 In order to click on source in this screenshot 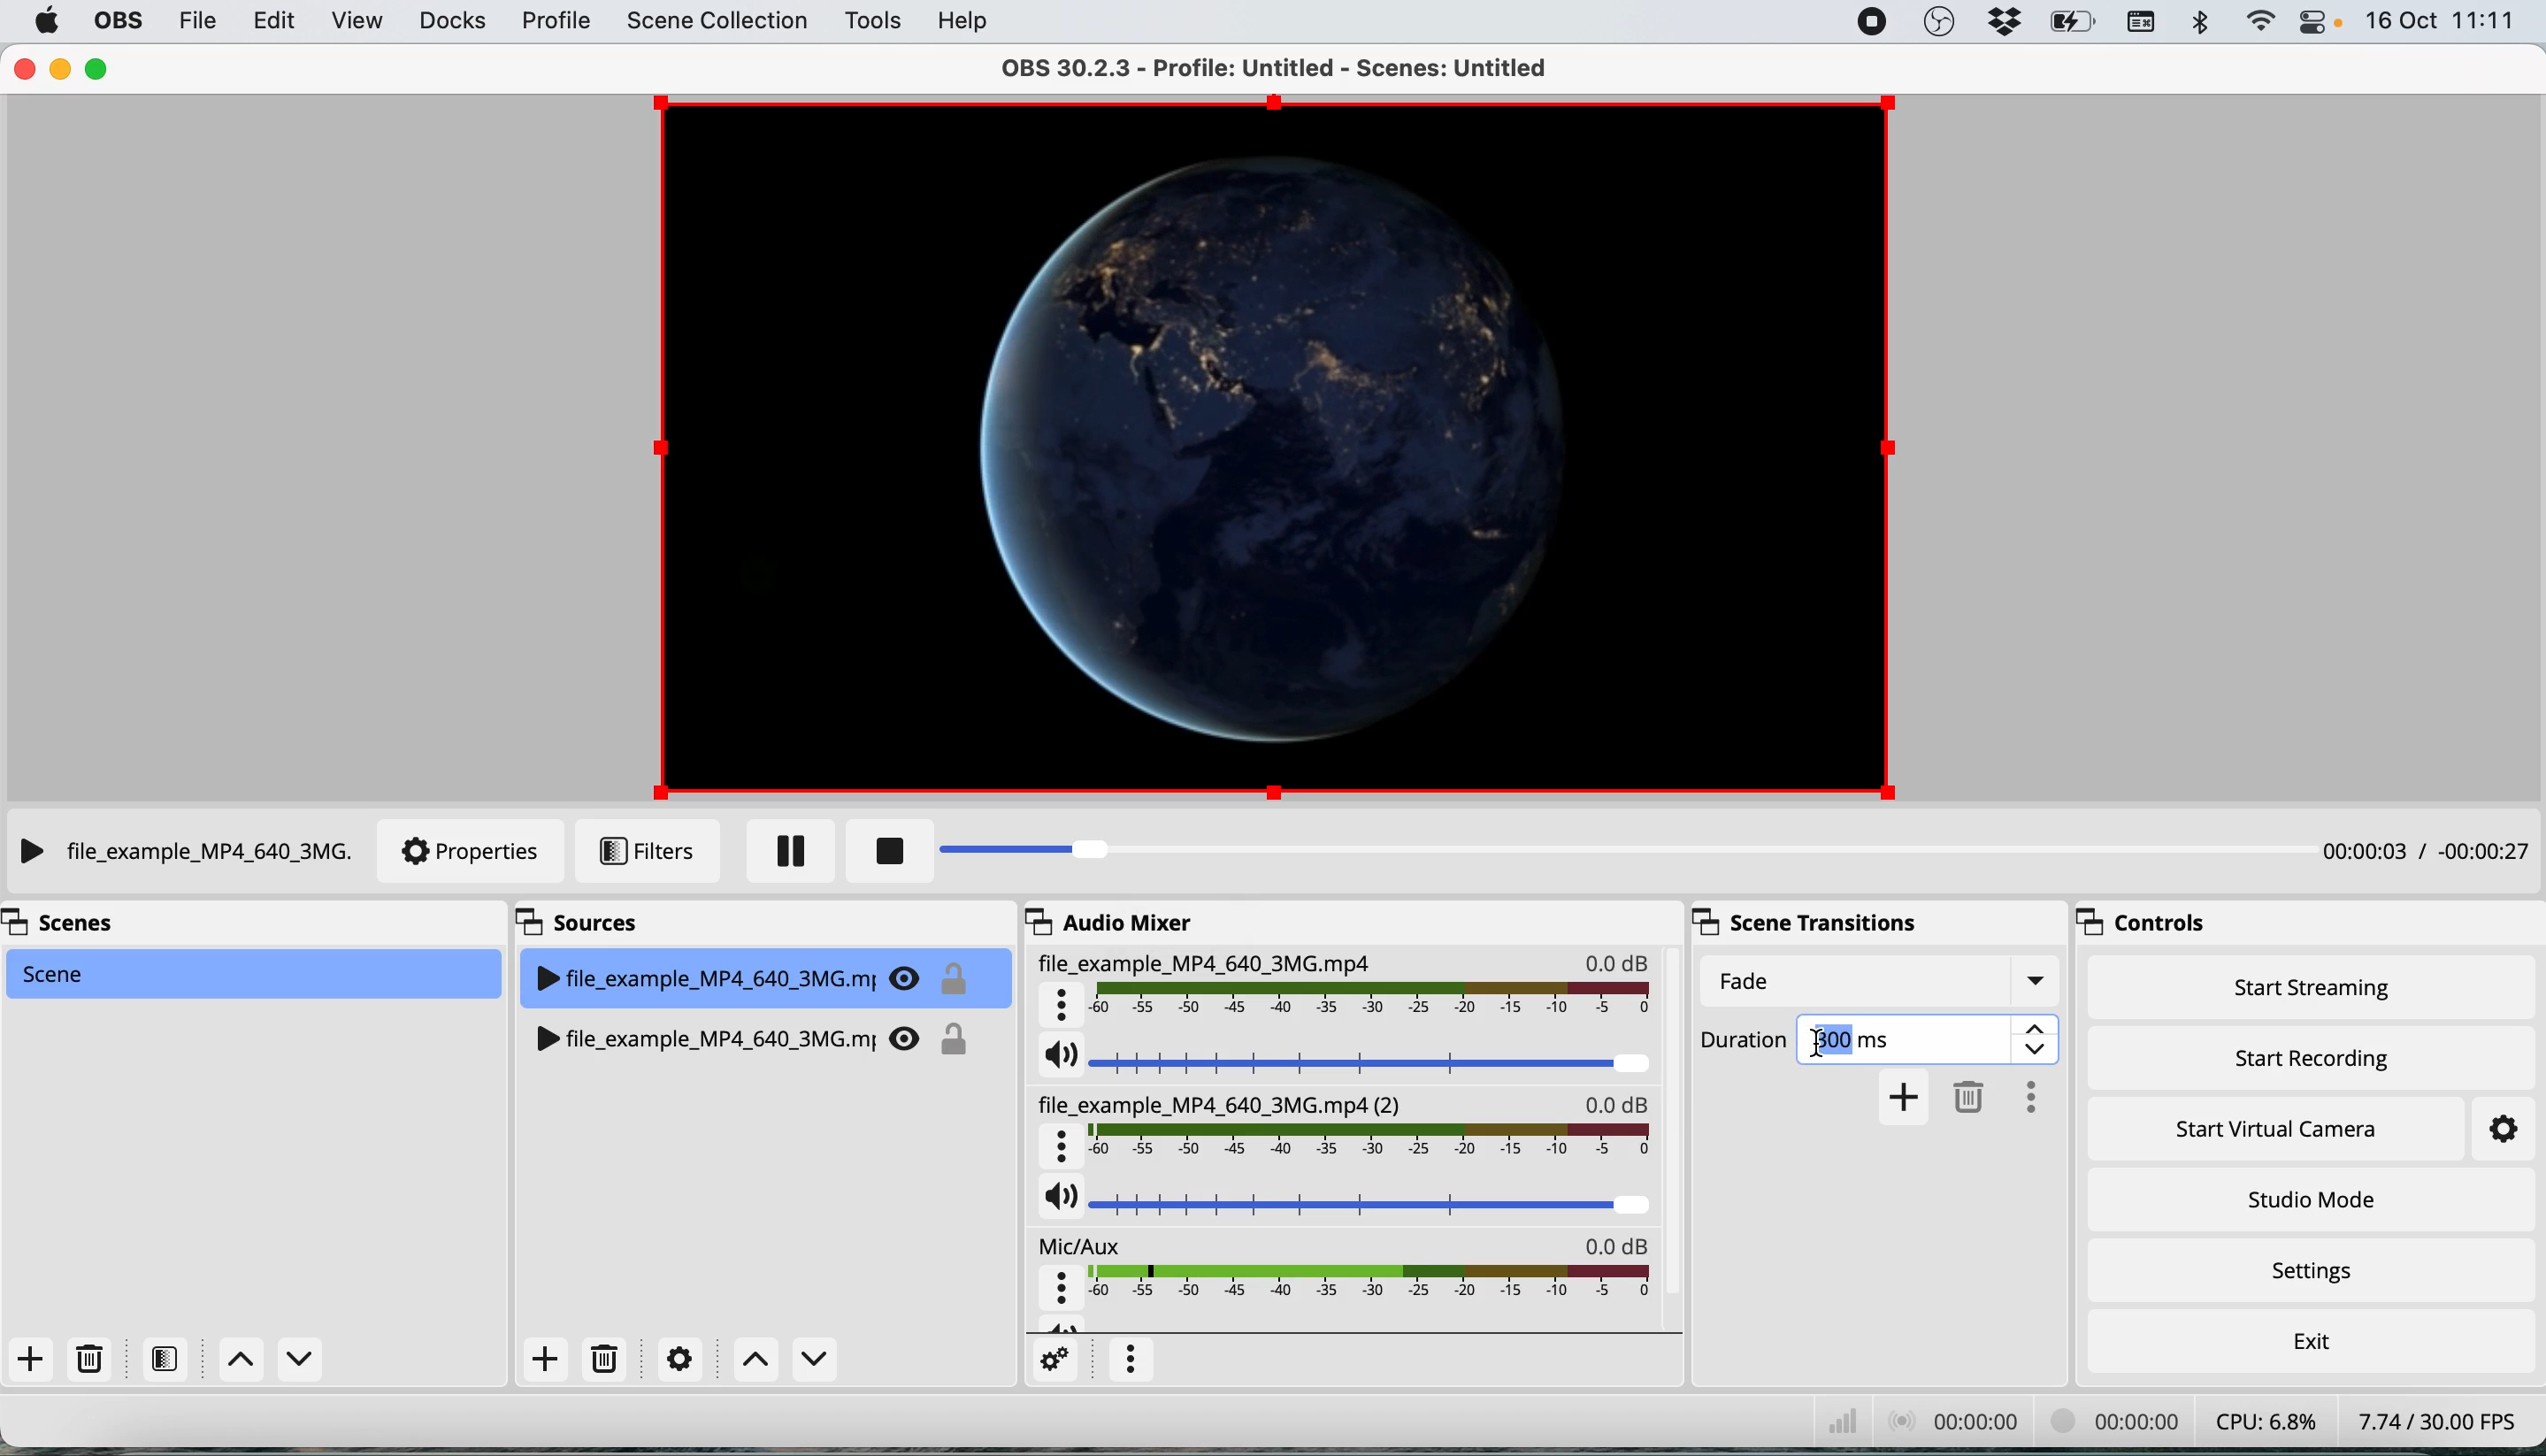, I will do `click(761, 1033)`.